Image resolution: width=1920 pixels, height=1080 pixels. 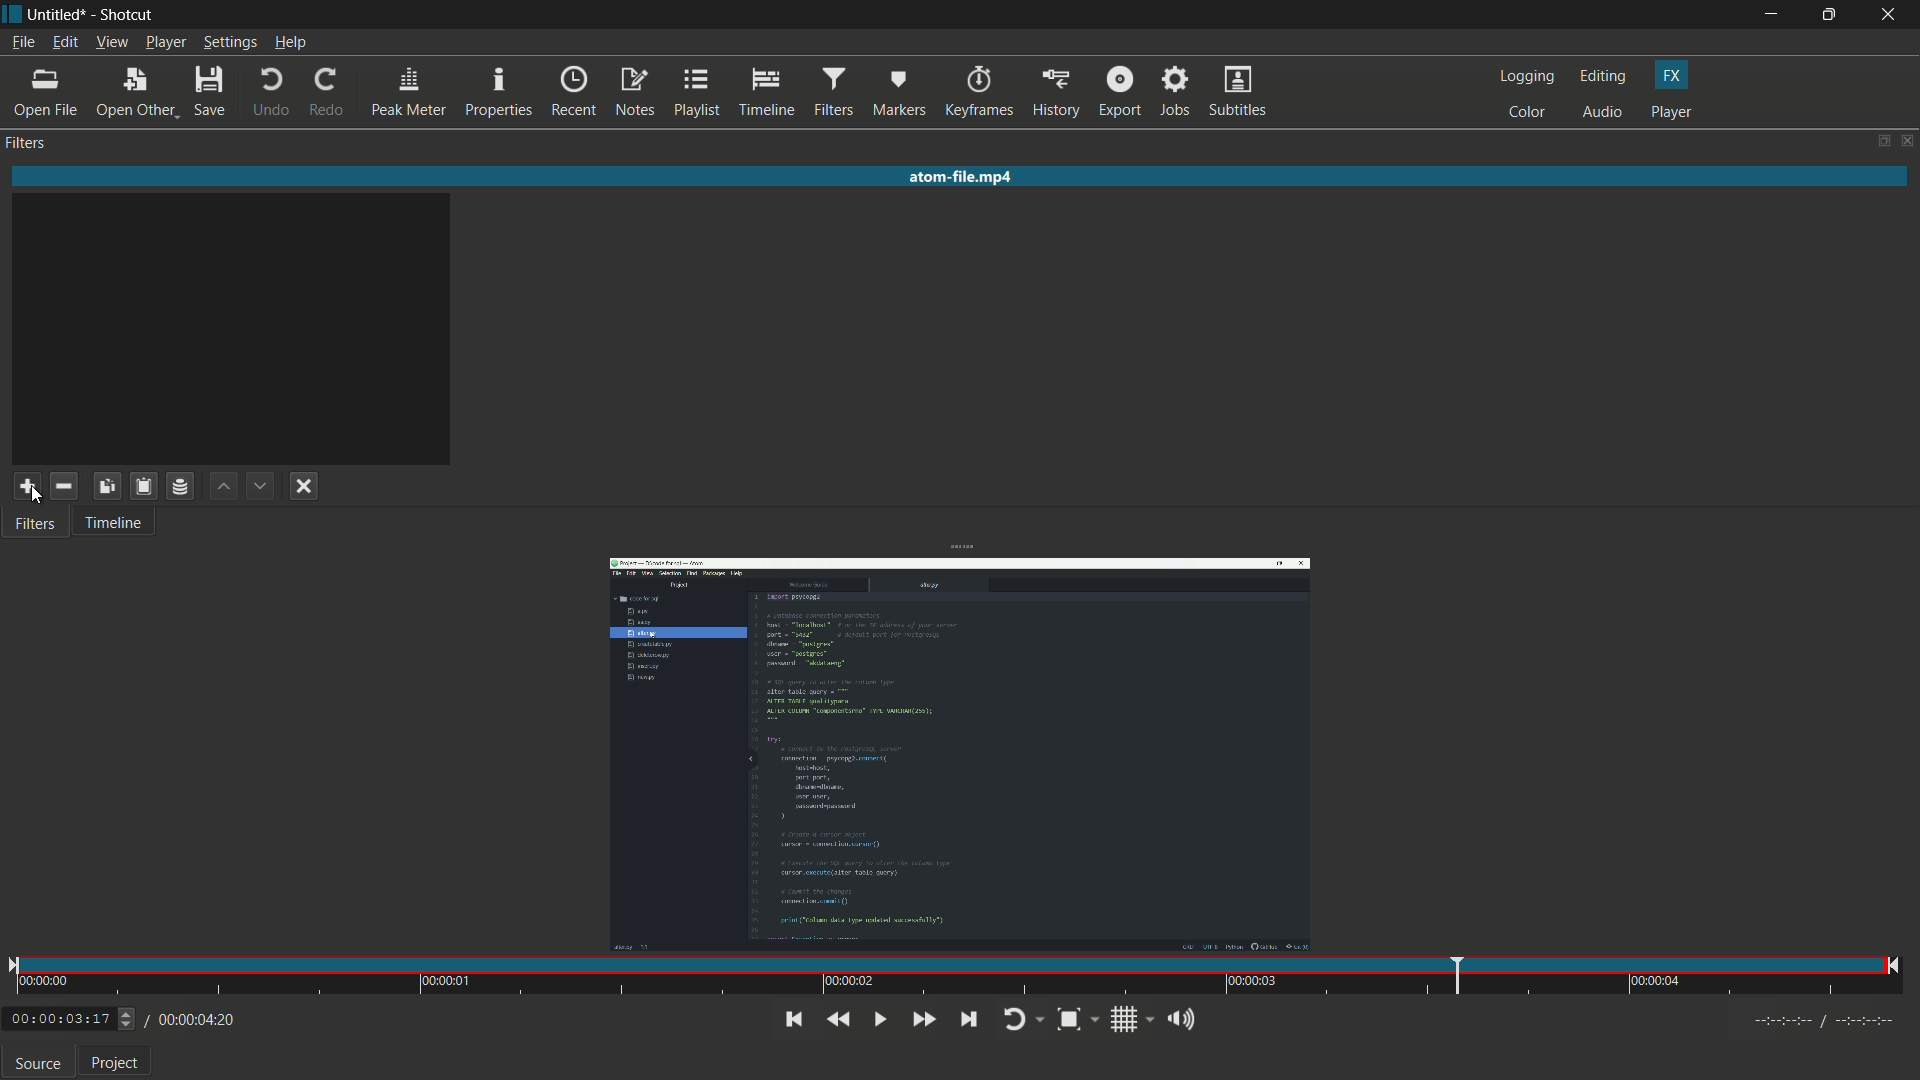 I want to click on move filter up, so click(x=225, y=488).